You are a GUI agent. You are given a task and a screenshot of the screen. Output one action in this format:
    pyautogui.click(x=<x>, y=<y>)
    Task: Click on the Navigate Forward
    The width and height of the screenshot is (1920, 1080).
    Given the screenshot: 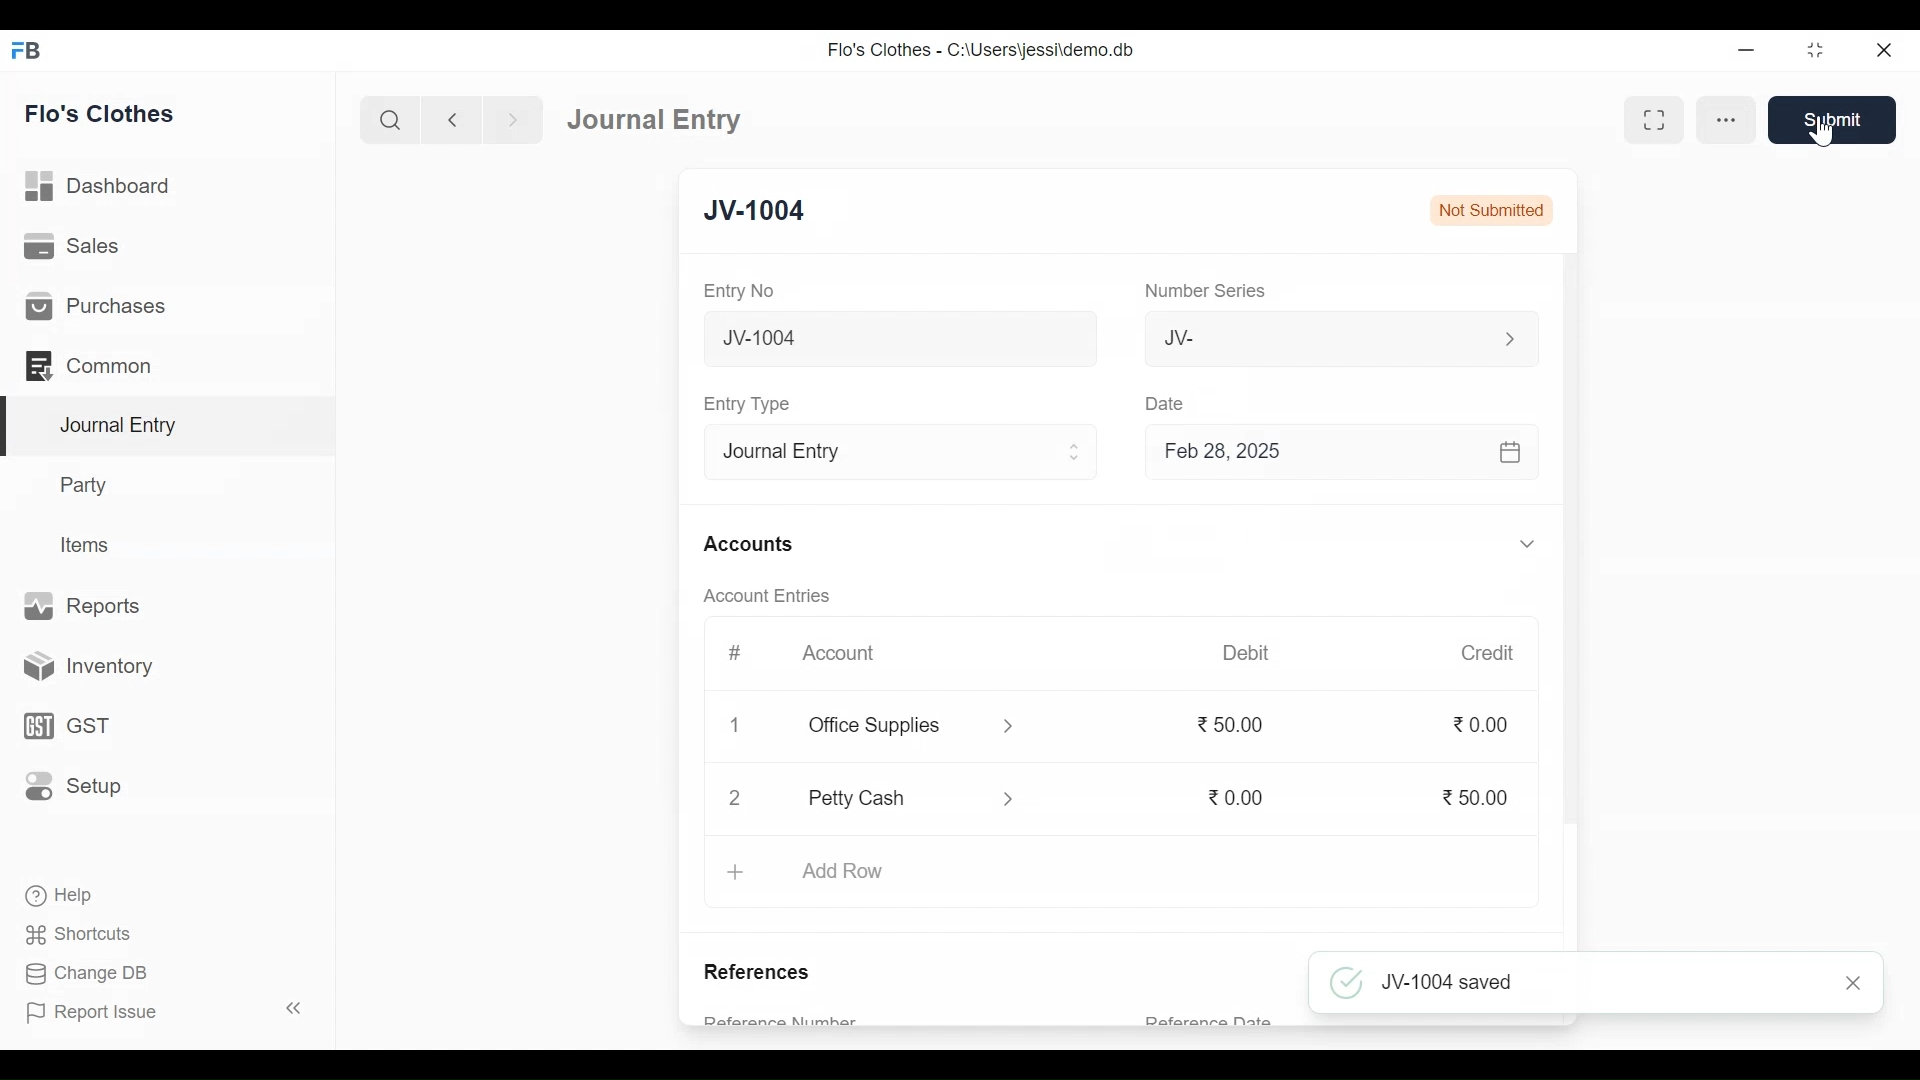 What is the action you would take?
    pyautogui.click(x=513, y=120)
    